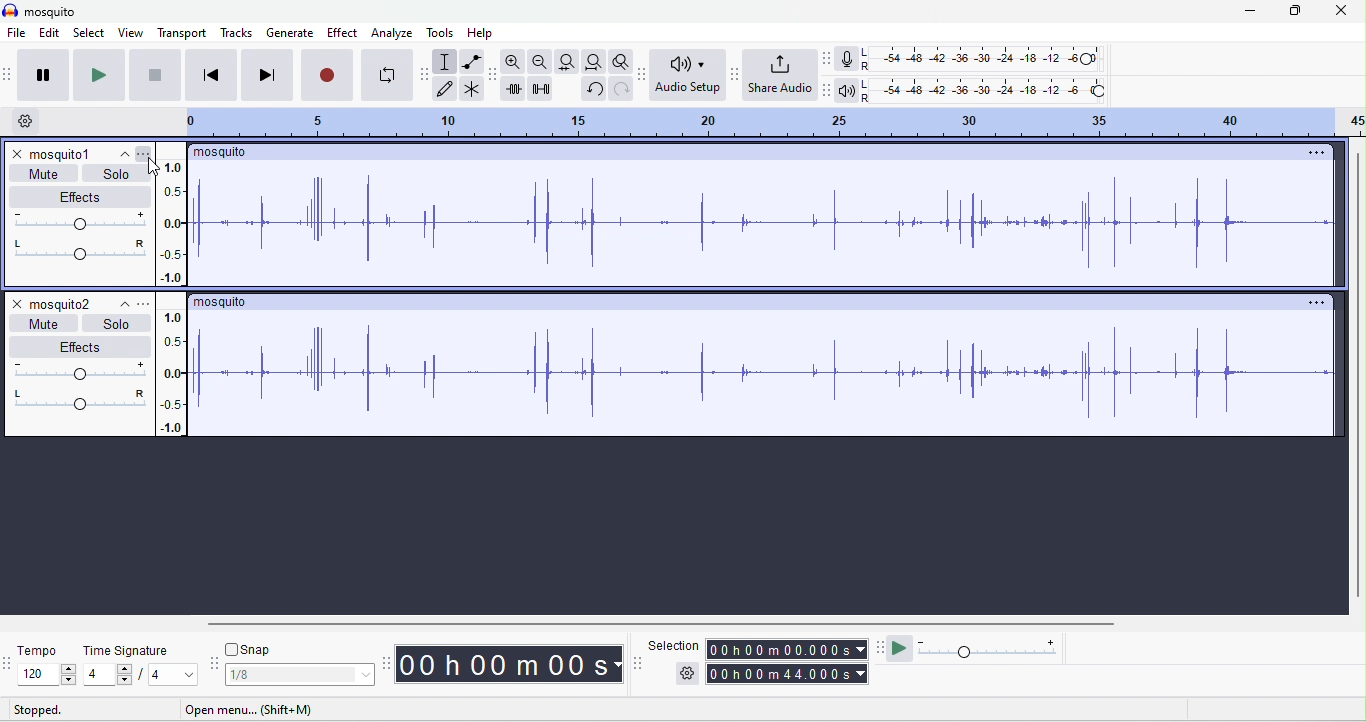 This screenshot has width=1366, height=722. I want to click on close, so click(18, 154).